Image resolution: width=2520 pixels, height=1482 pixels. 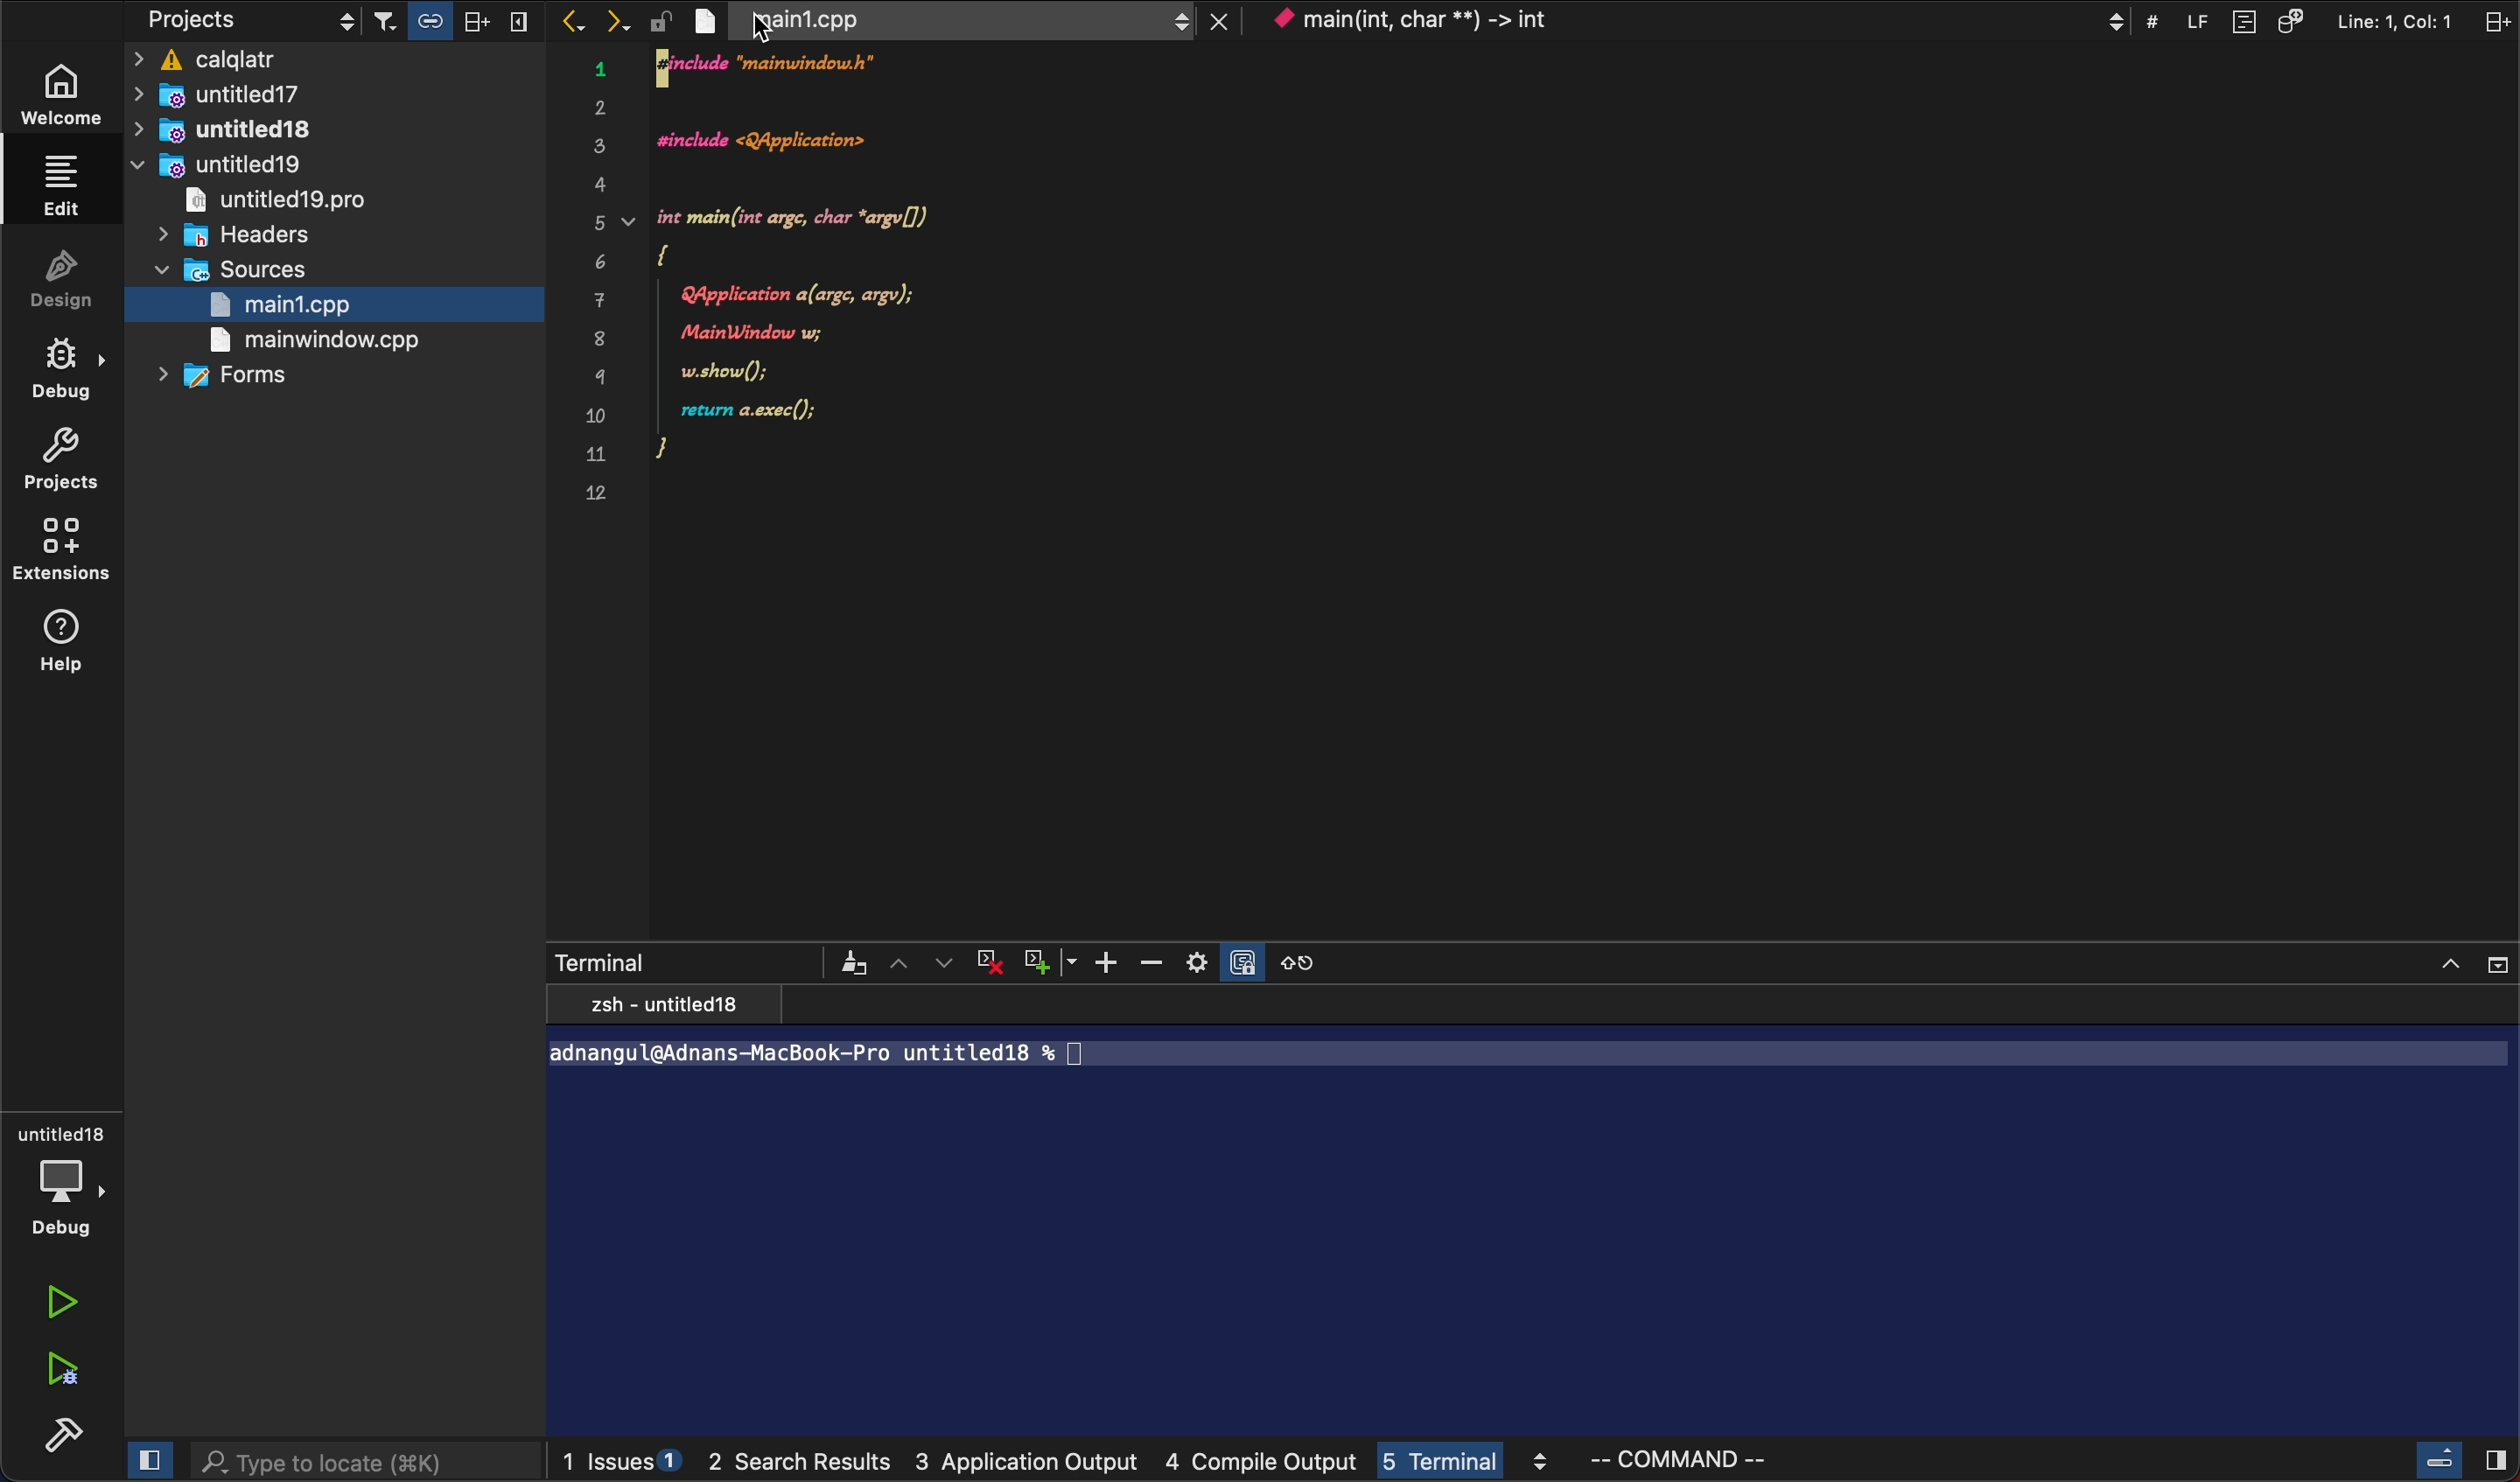 I want to click on untitled19, so click(x=223, y=165).